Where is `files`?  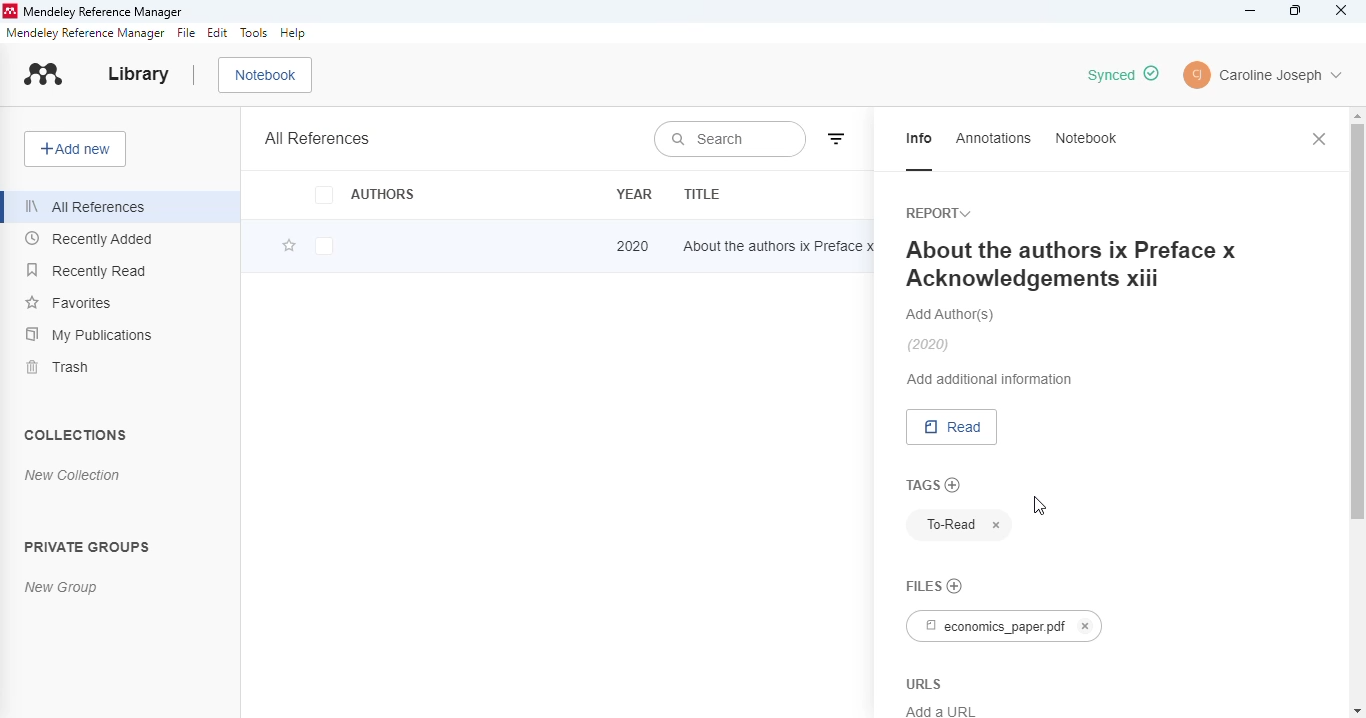
files is located at coordinates (925, 582).